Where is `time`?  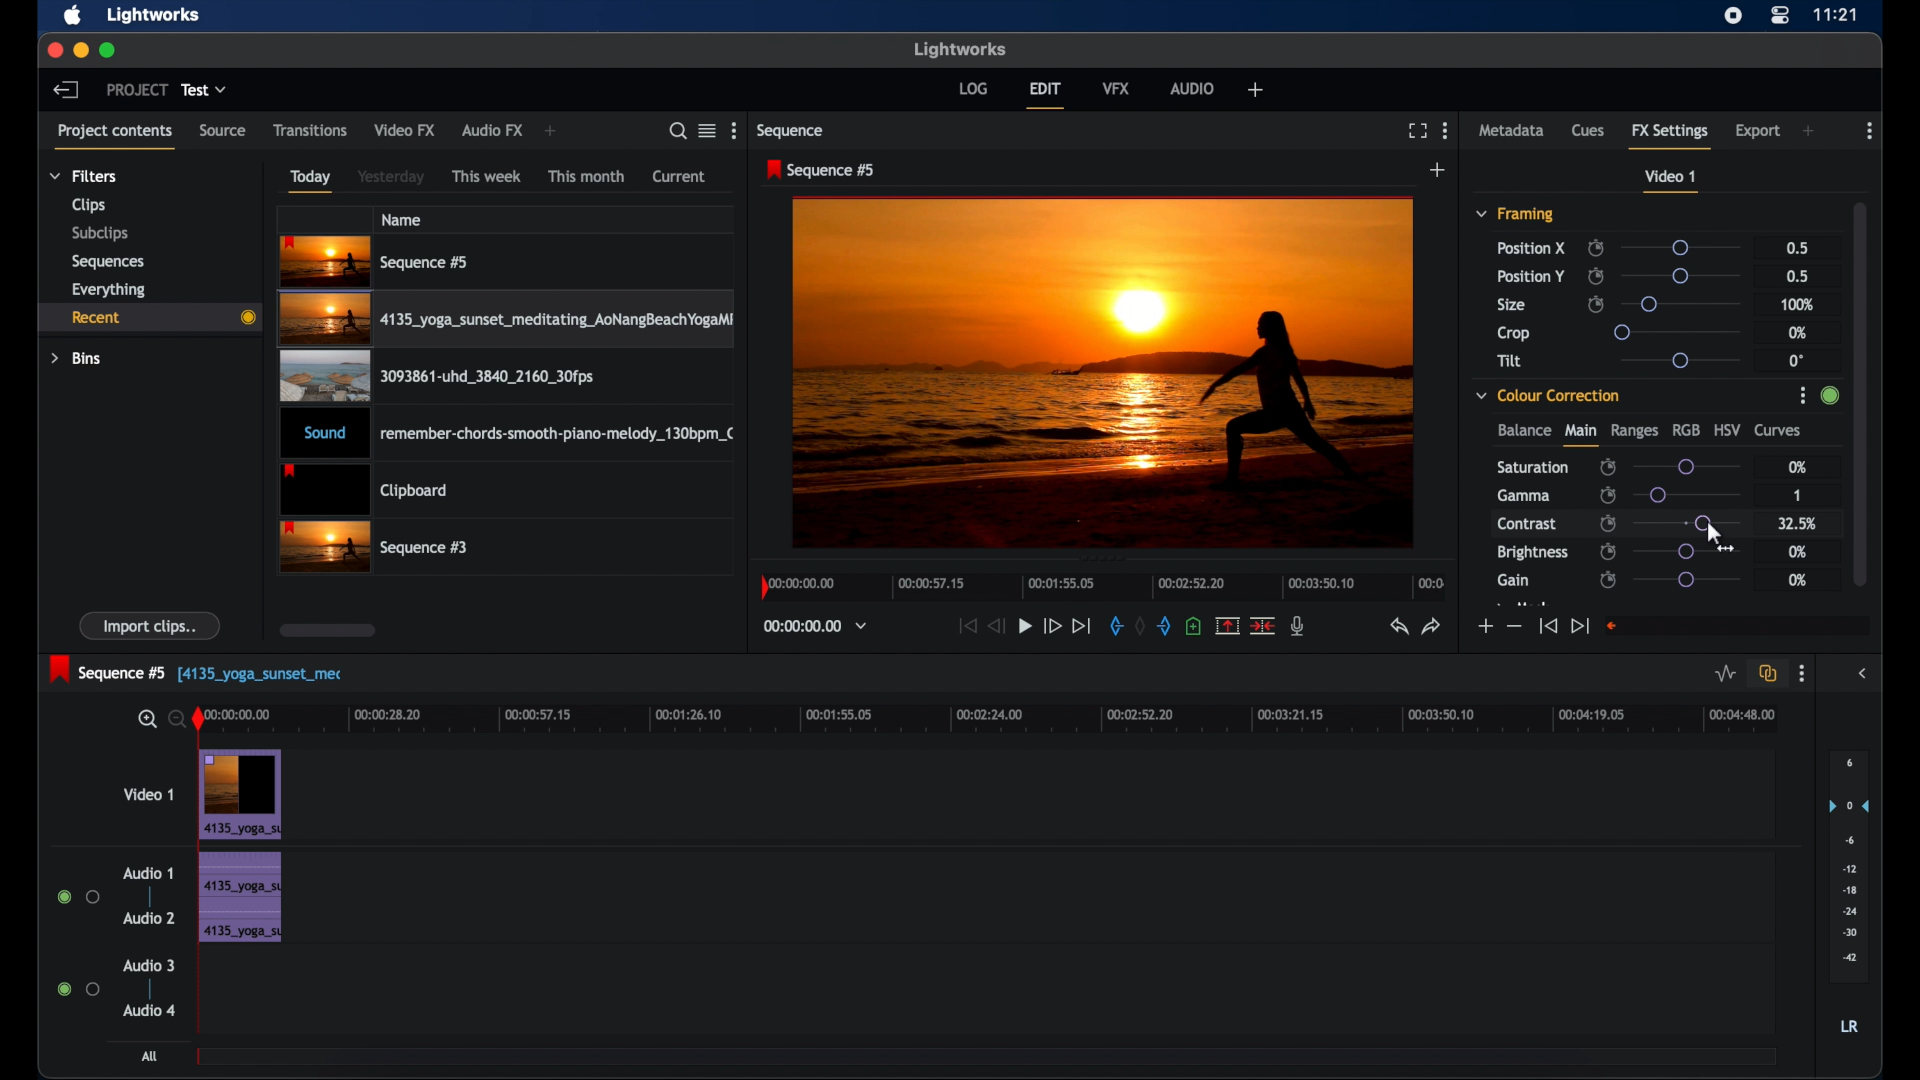 time is located at coordinates (1836, 14).